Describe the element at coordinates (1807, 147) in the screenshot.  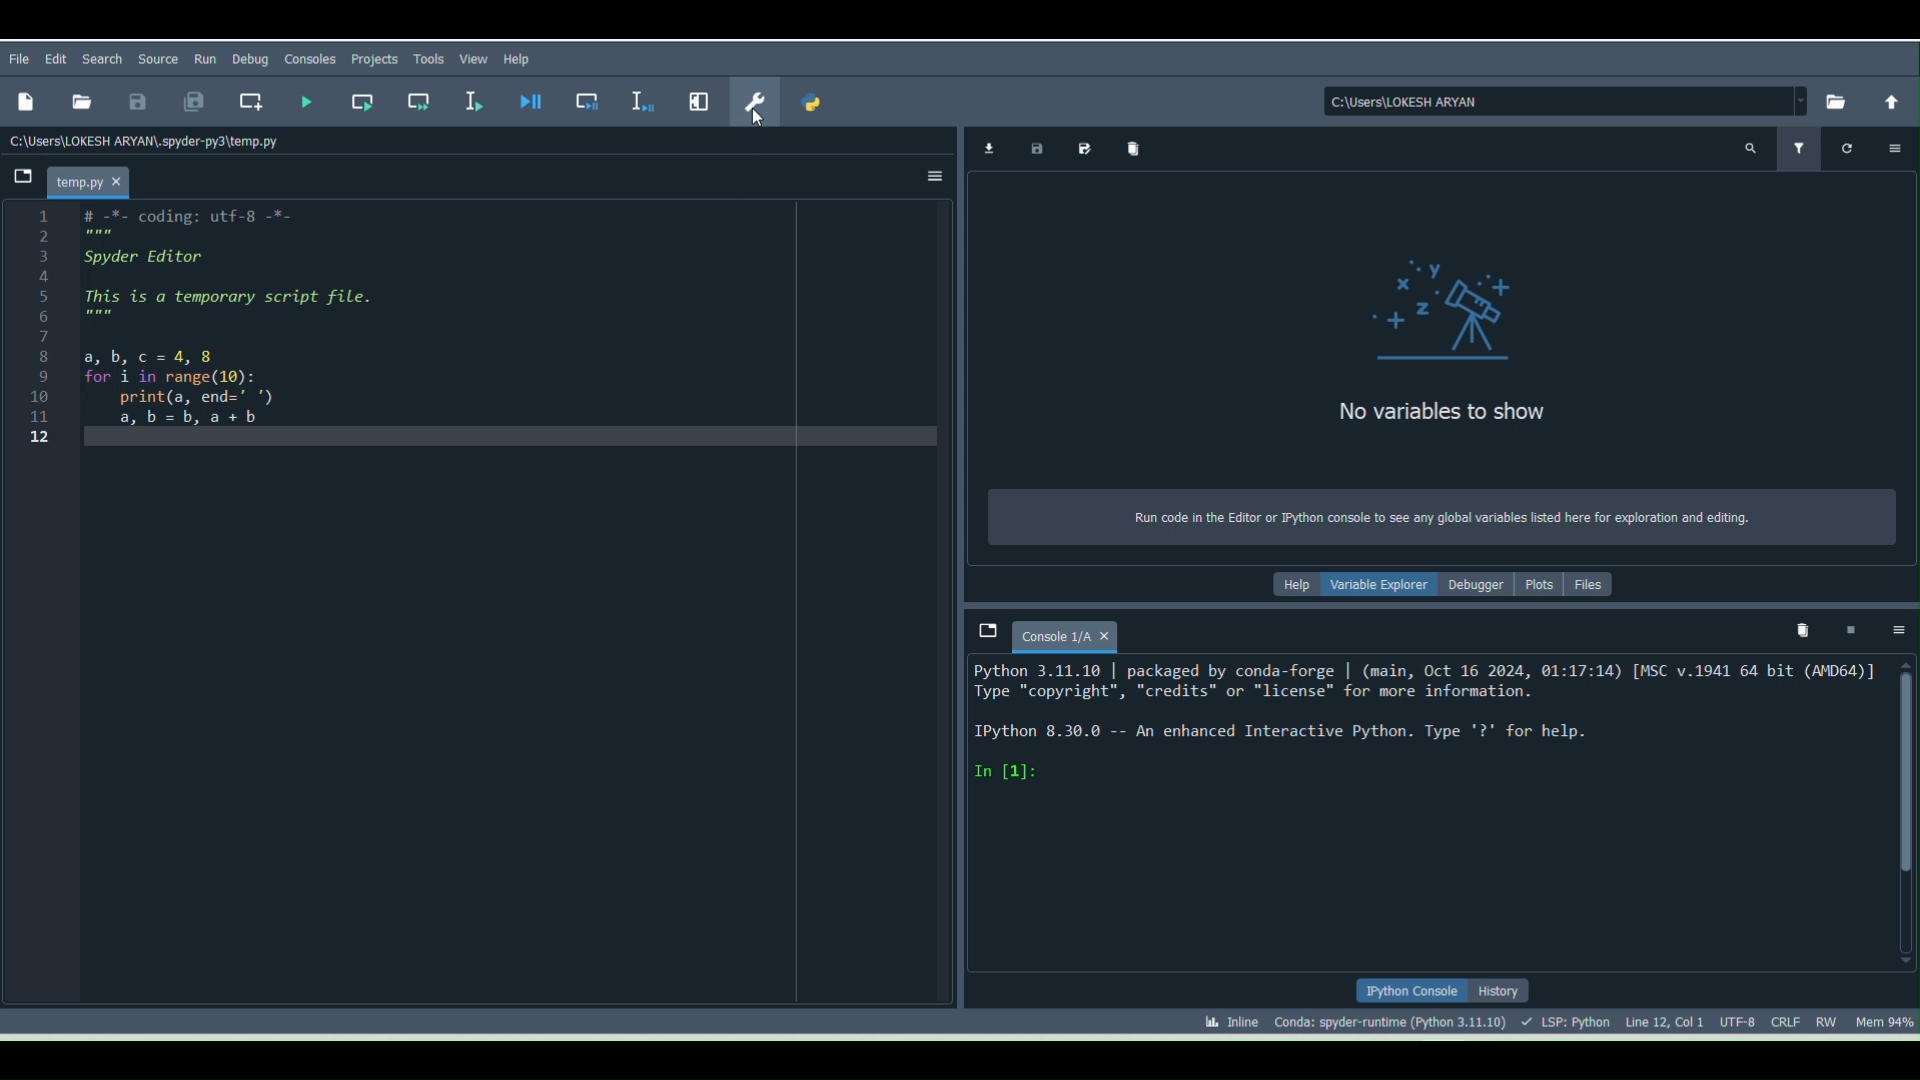
I see `Filter variables` at that location.